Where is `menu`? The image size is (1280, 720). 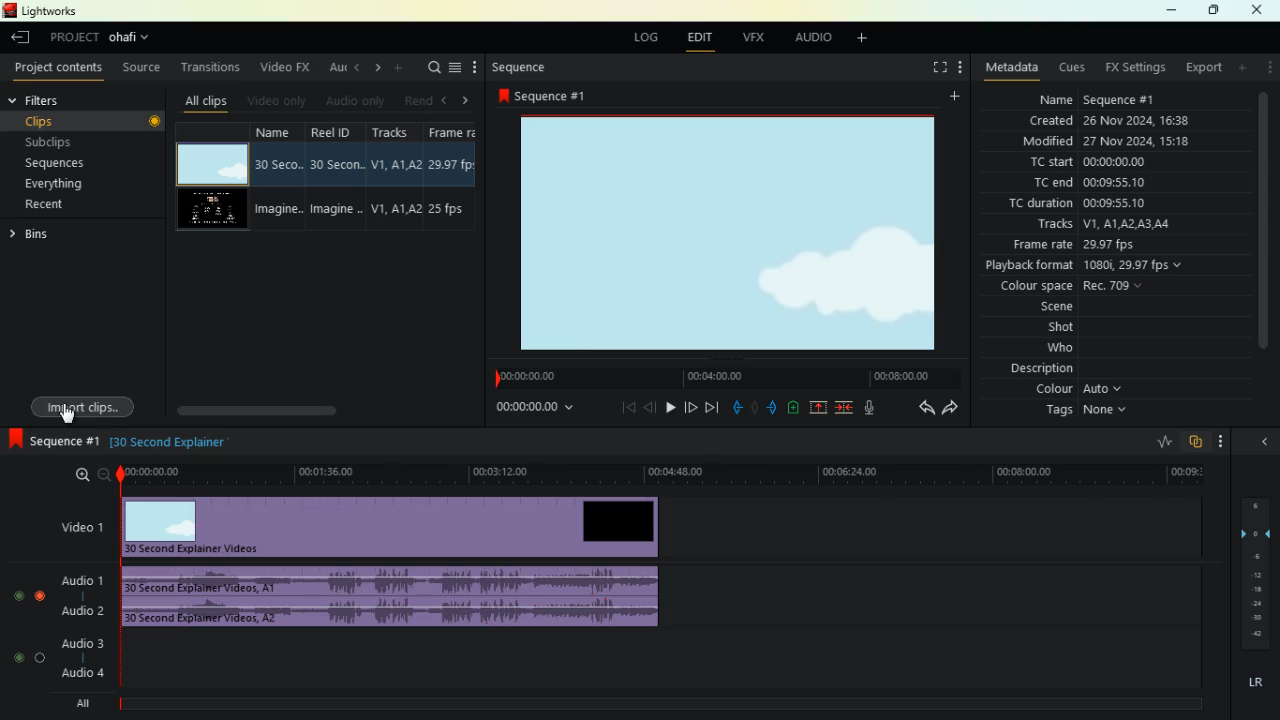
menu is located at coordinates (455, 69).